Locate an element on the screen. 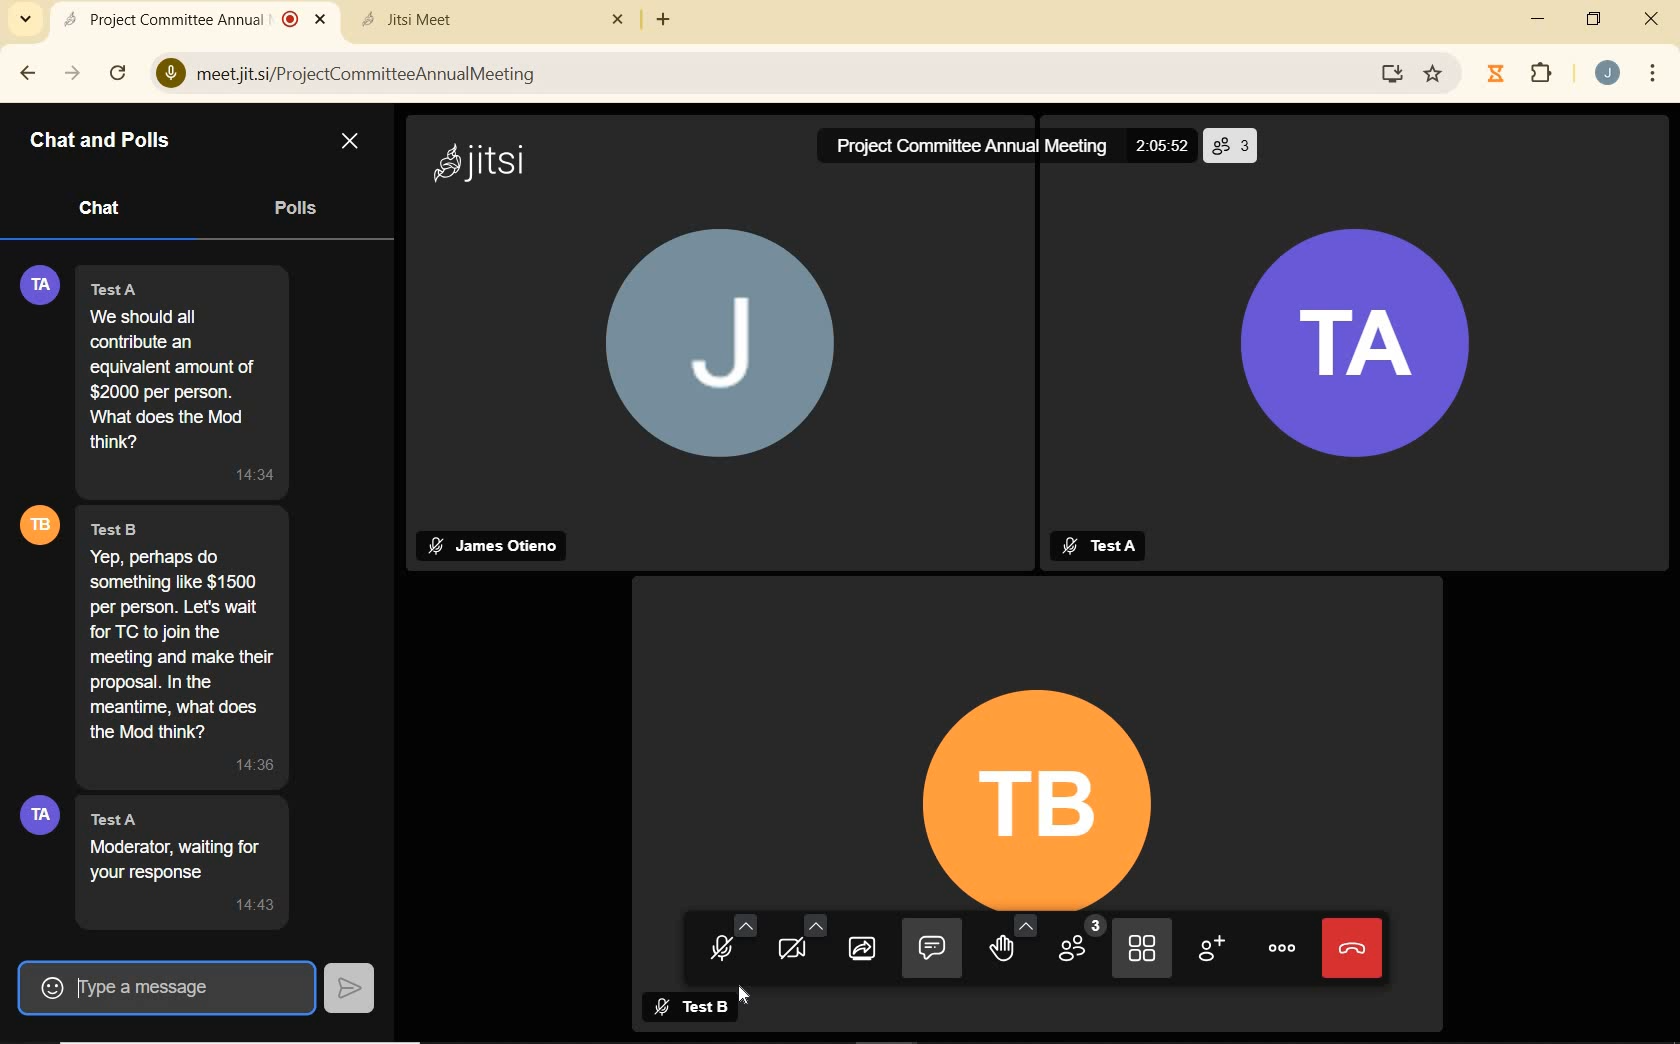 The height and width of the screenshot is (1044, 1680). toggle tile view  is located at coordinates (1144, 947).